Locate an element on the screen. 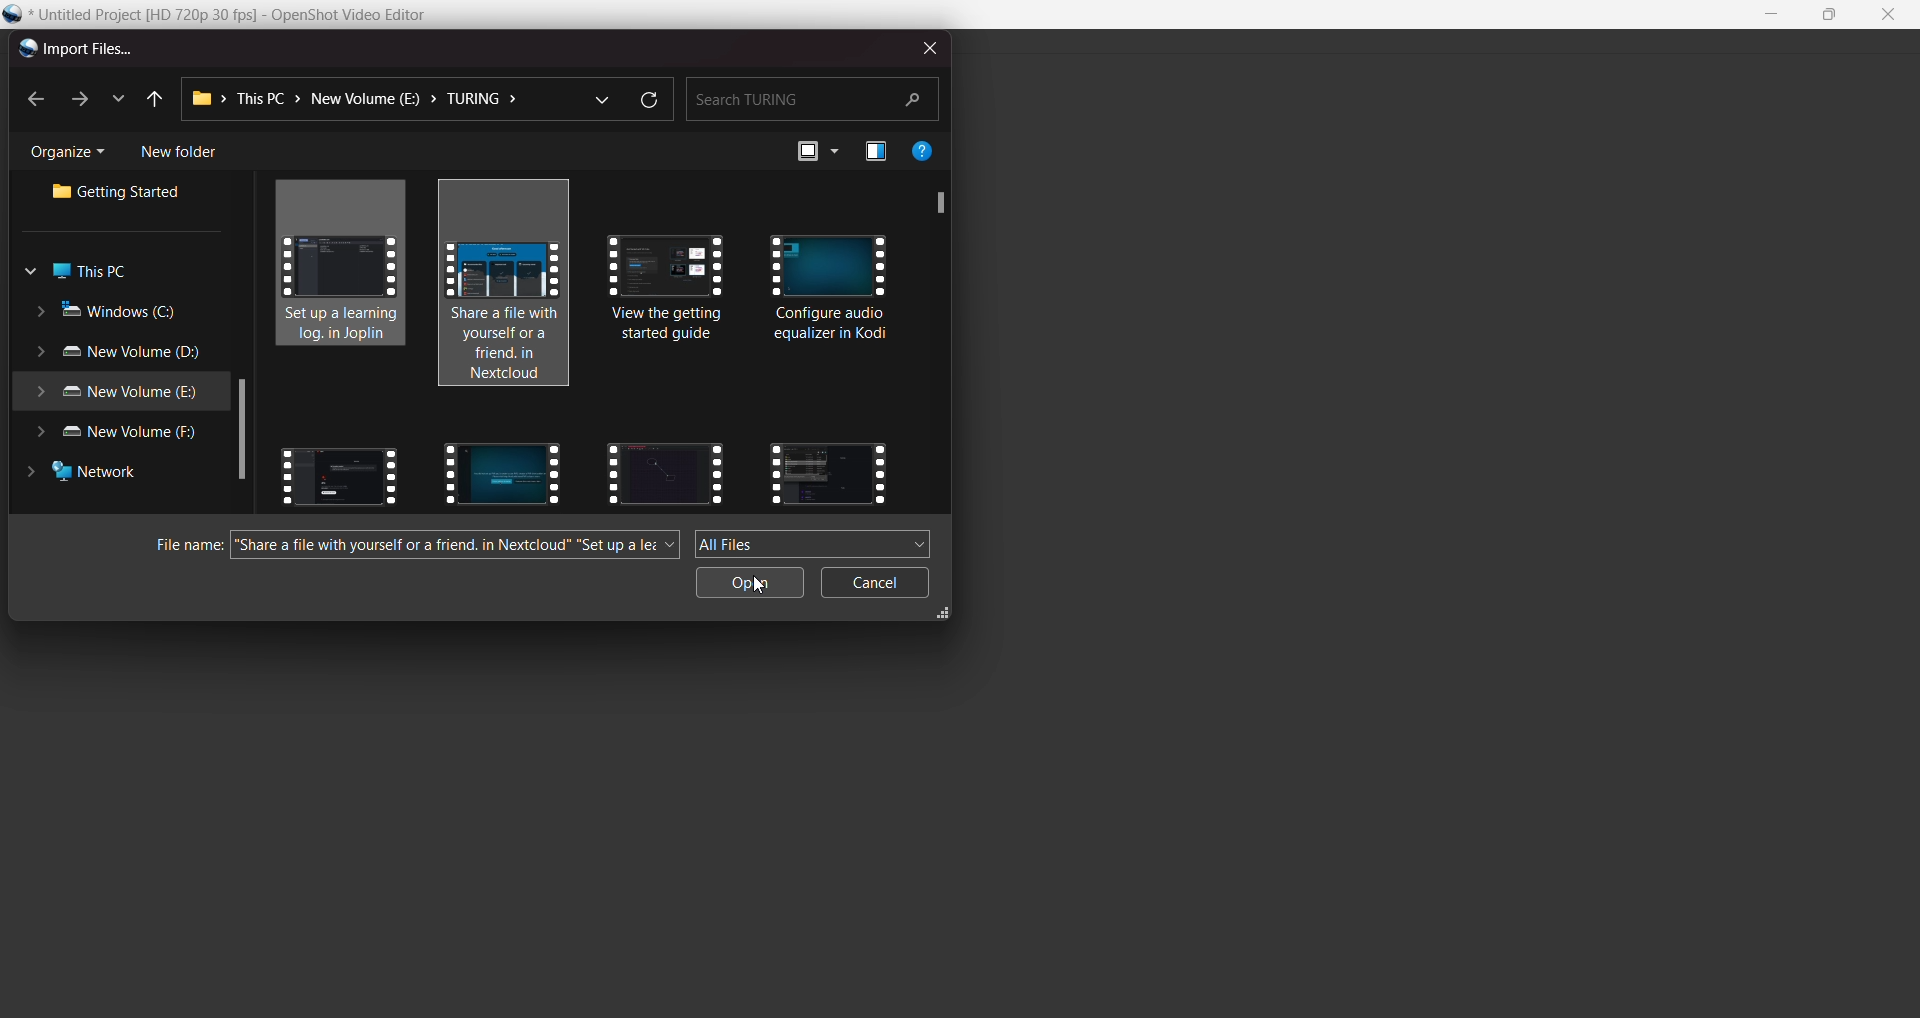 This screenshot has height=1018, width=1920. refresh is located at coordinates (647, 101).